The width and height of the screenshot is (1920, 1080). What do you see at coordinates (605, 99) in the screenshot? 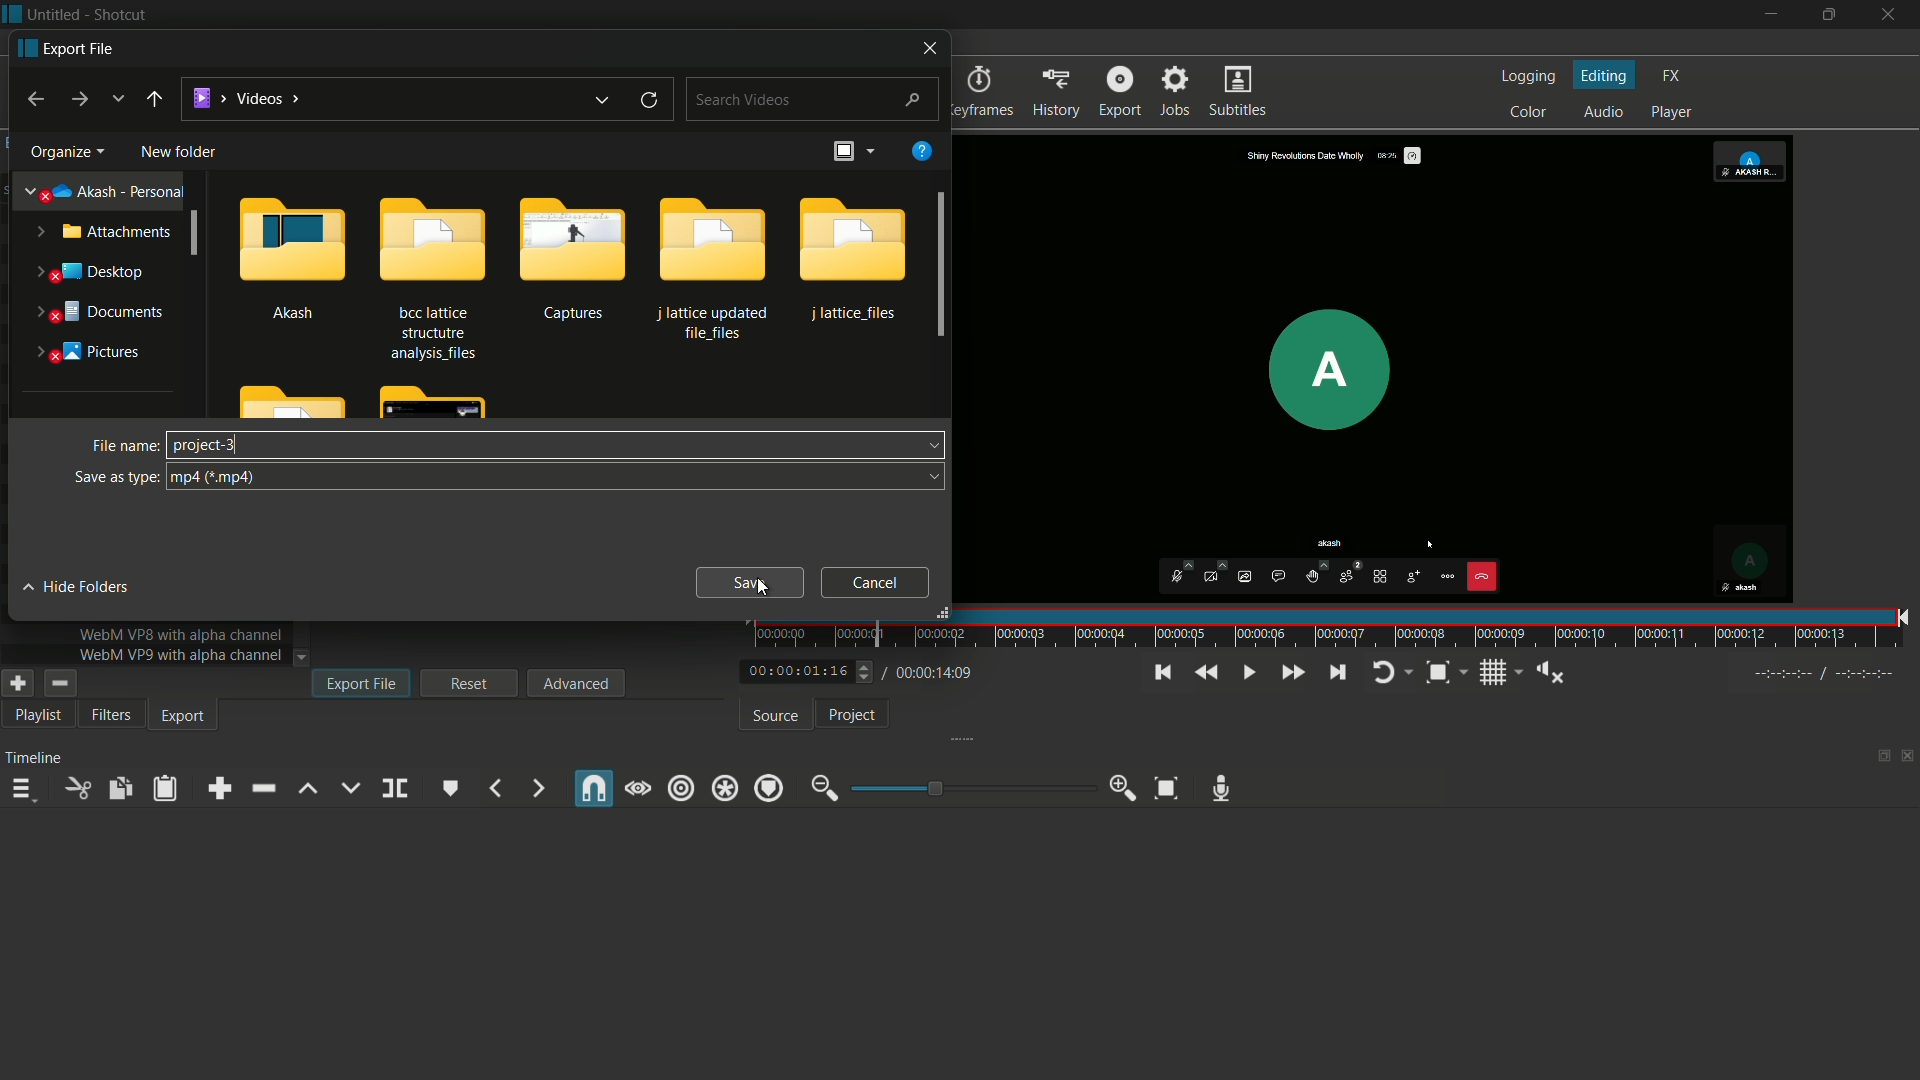
I see `previous location` at bounding box center [605, 99].